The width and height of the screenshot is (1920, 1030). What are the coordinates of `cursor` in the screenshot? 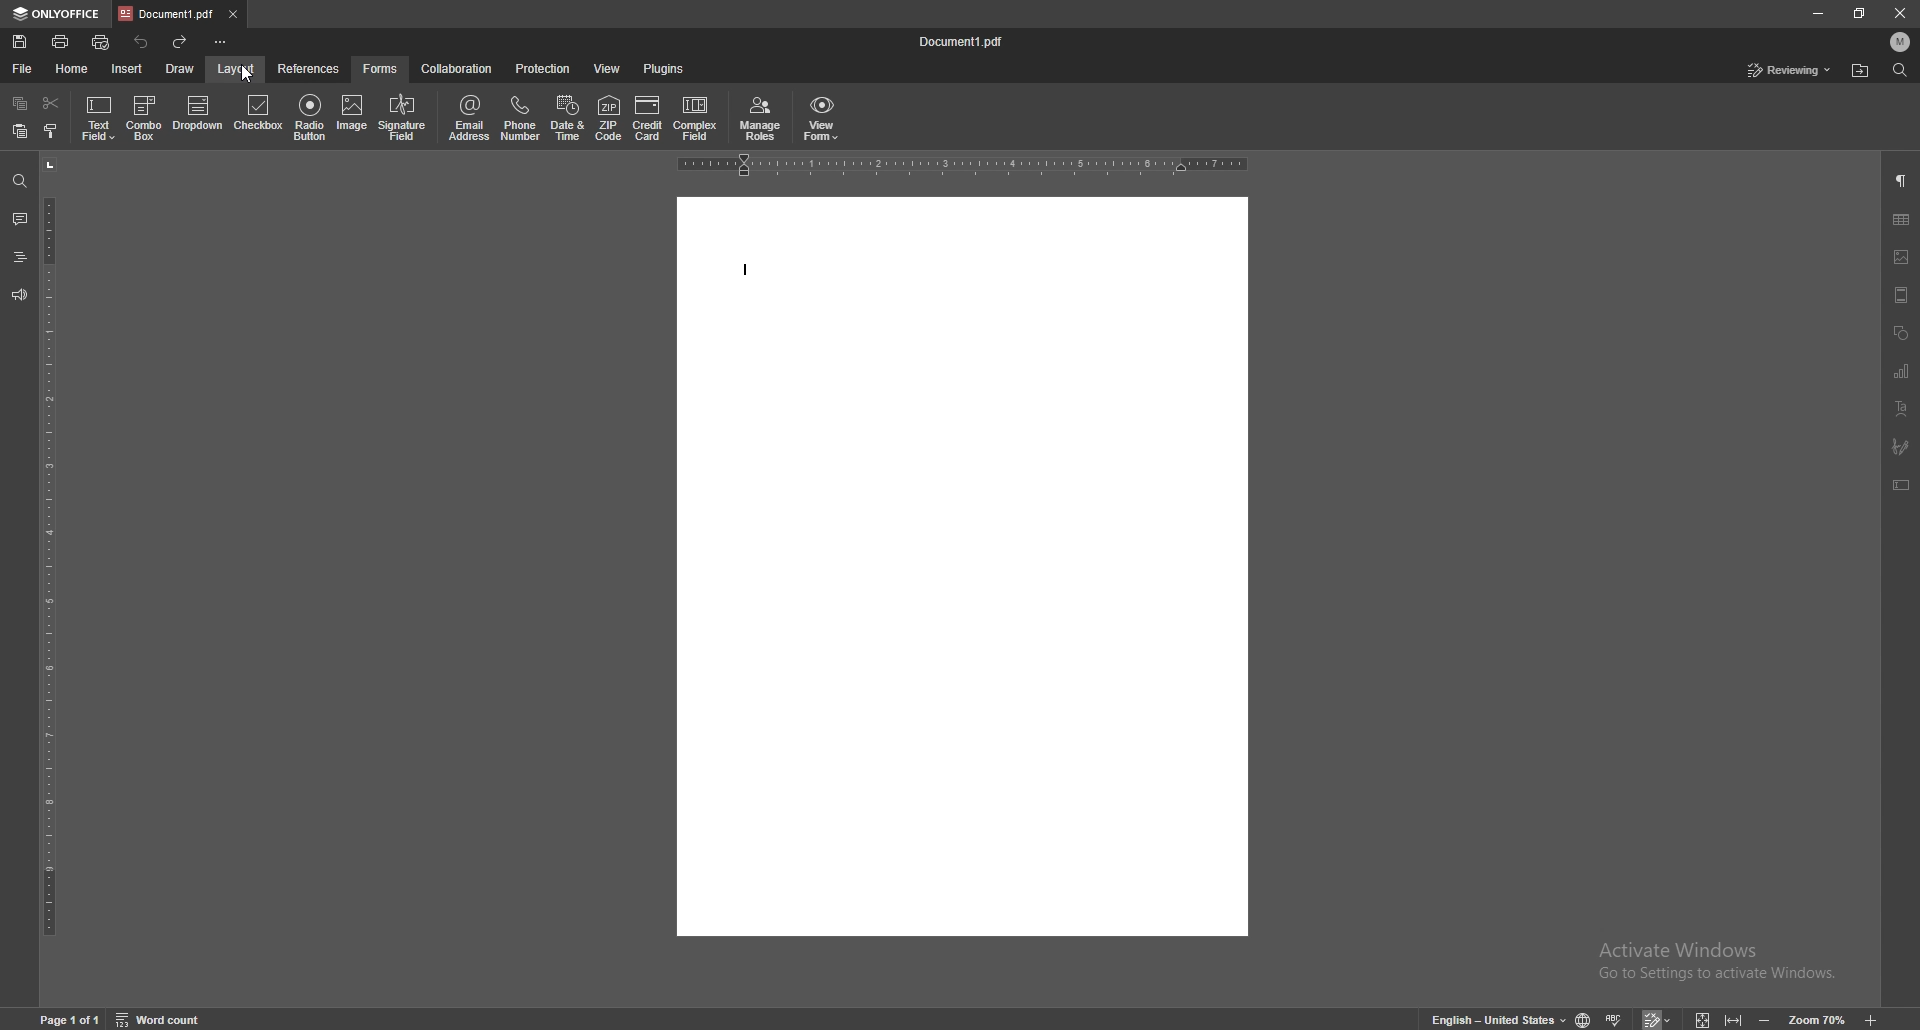 It's located at (250, 78).